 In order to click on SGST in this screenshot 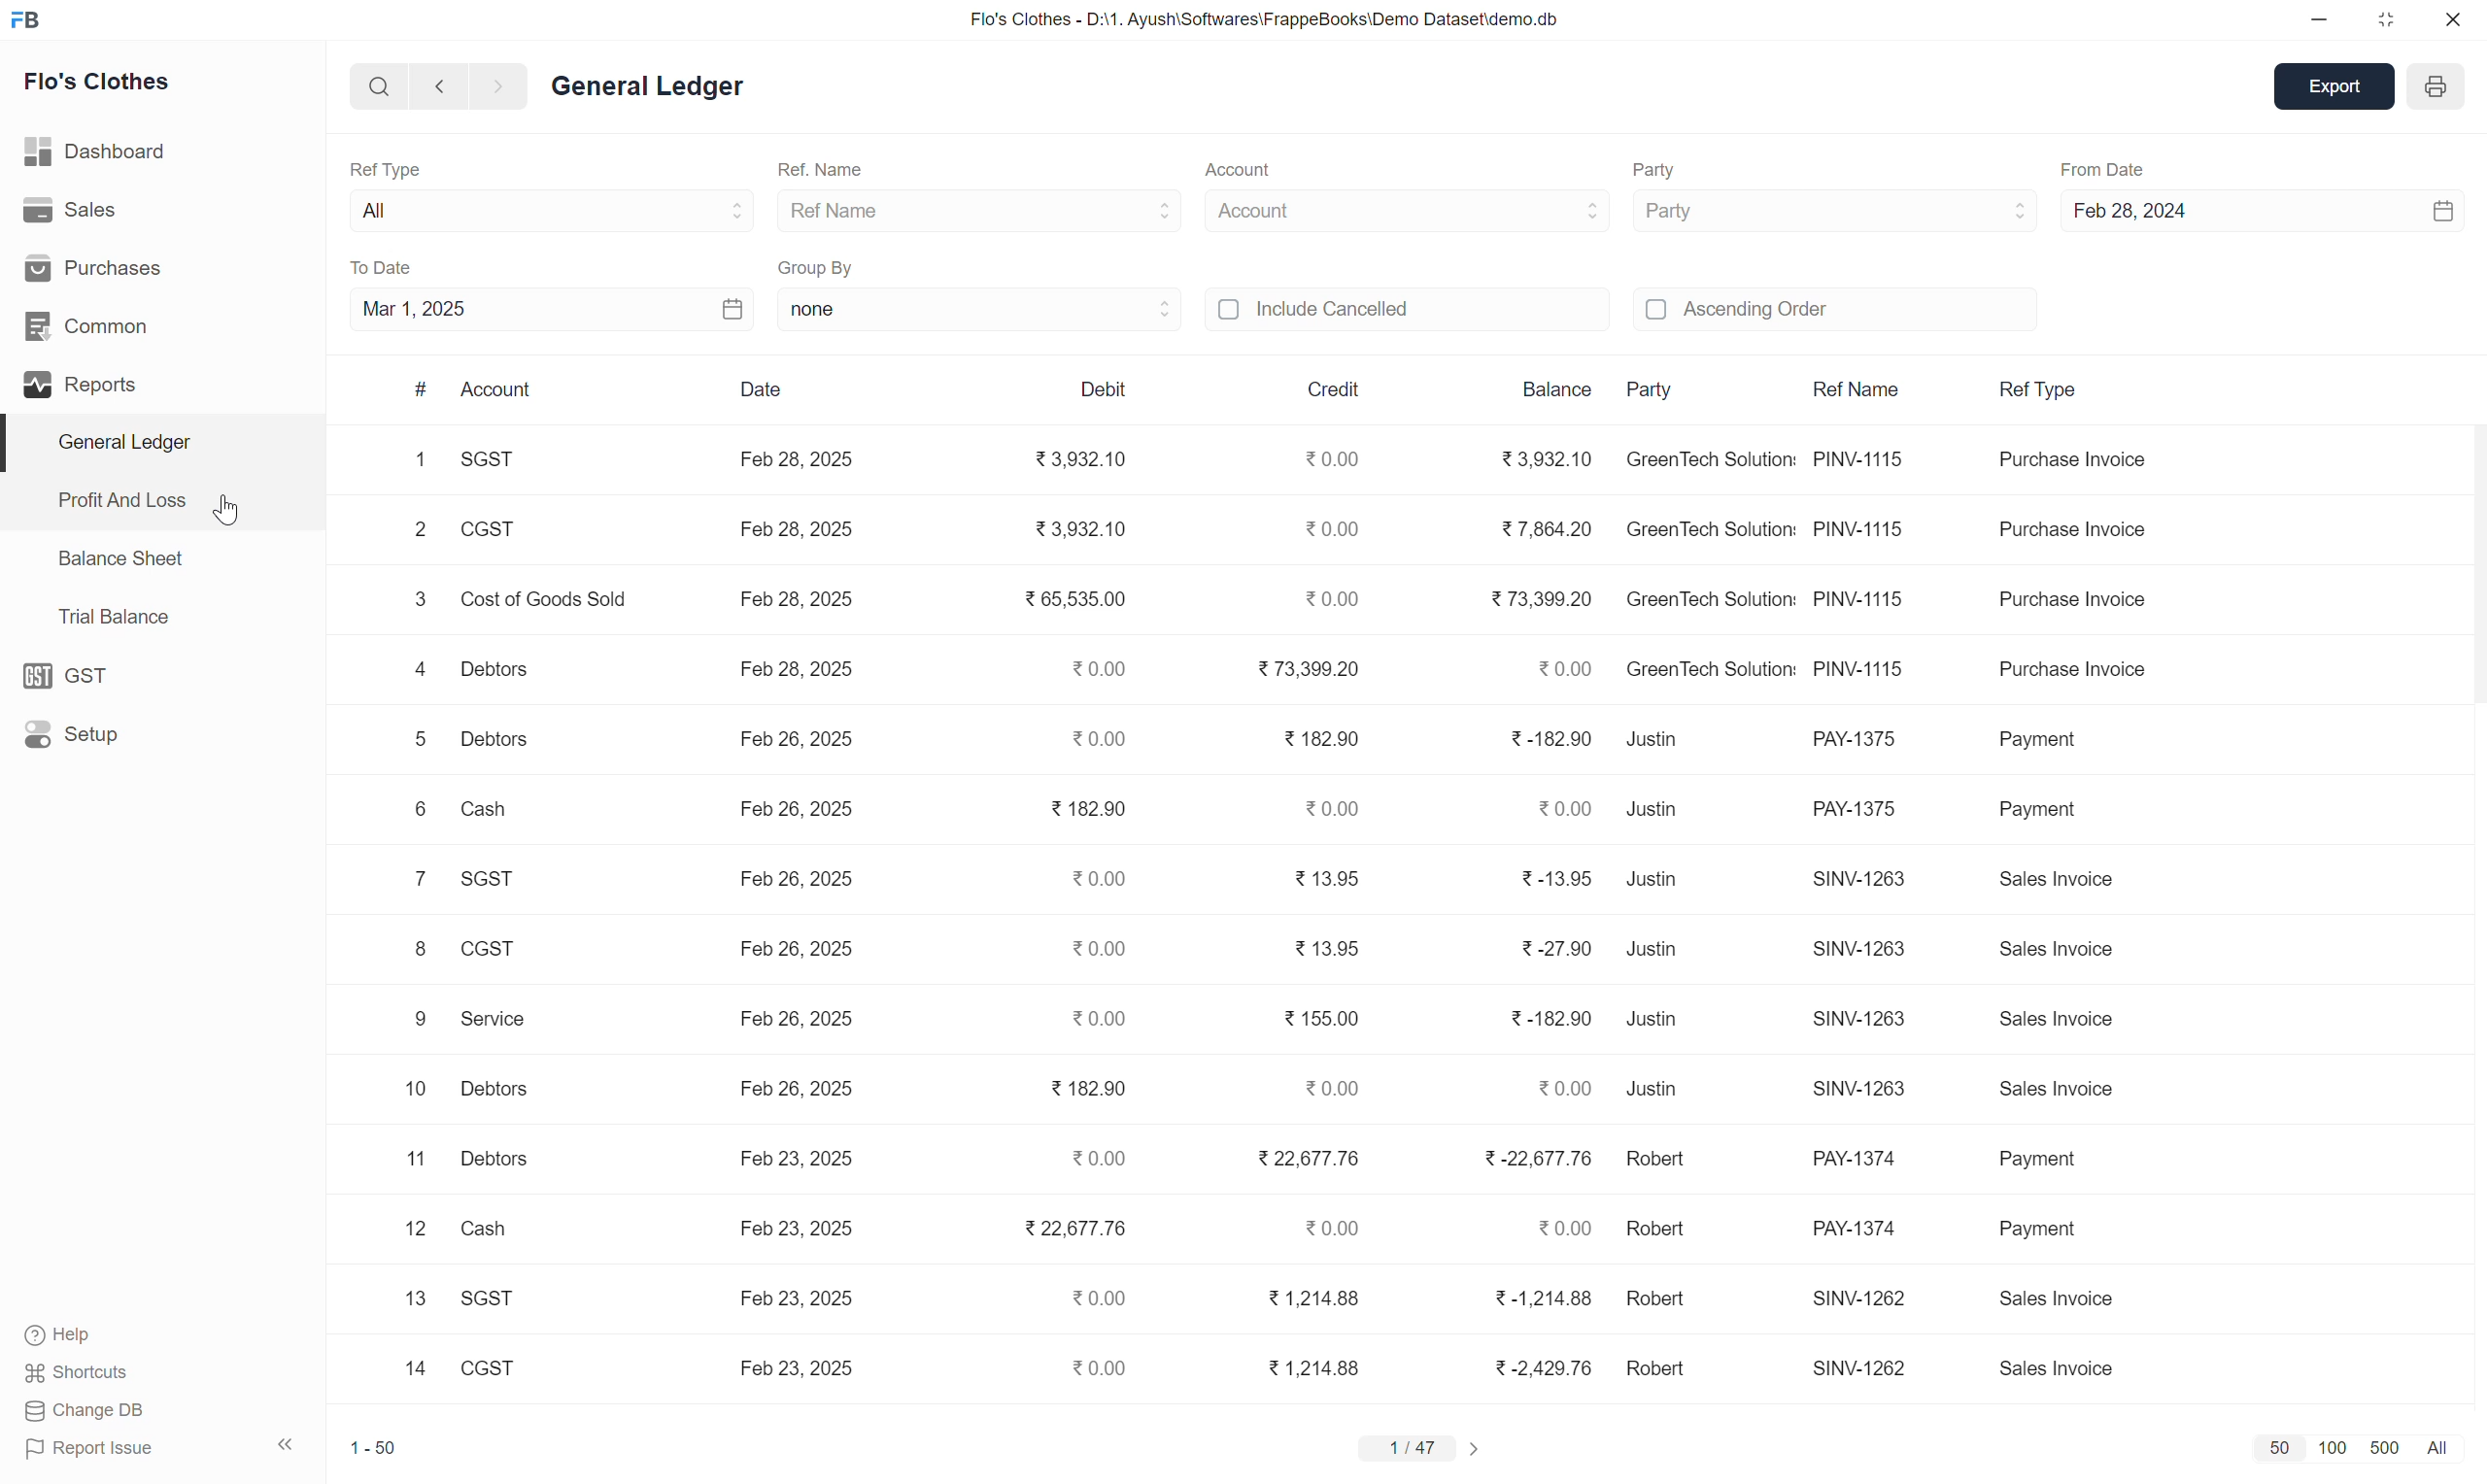, I will do `click(483, 460)`.